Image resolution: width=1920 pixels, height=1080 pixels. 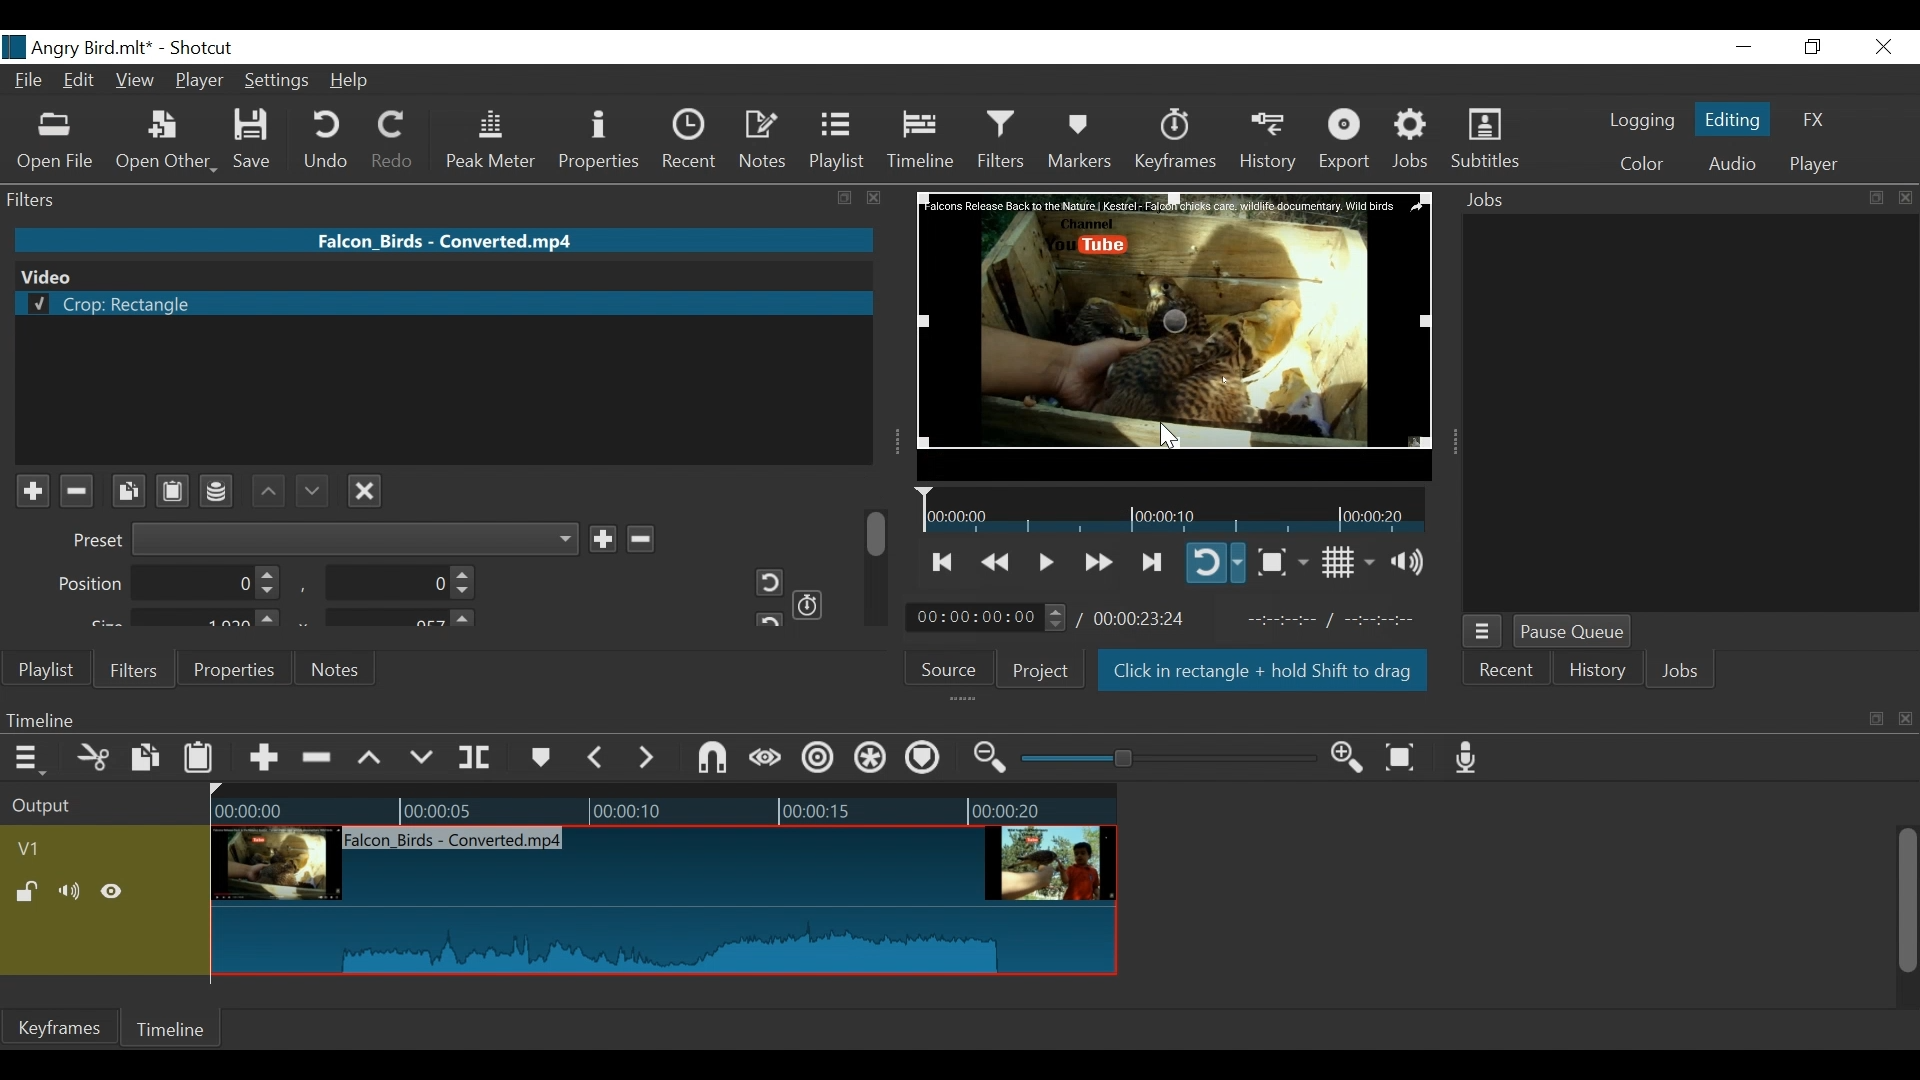 I want to click on Zoom slider, so click(x=1172, y=758).